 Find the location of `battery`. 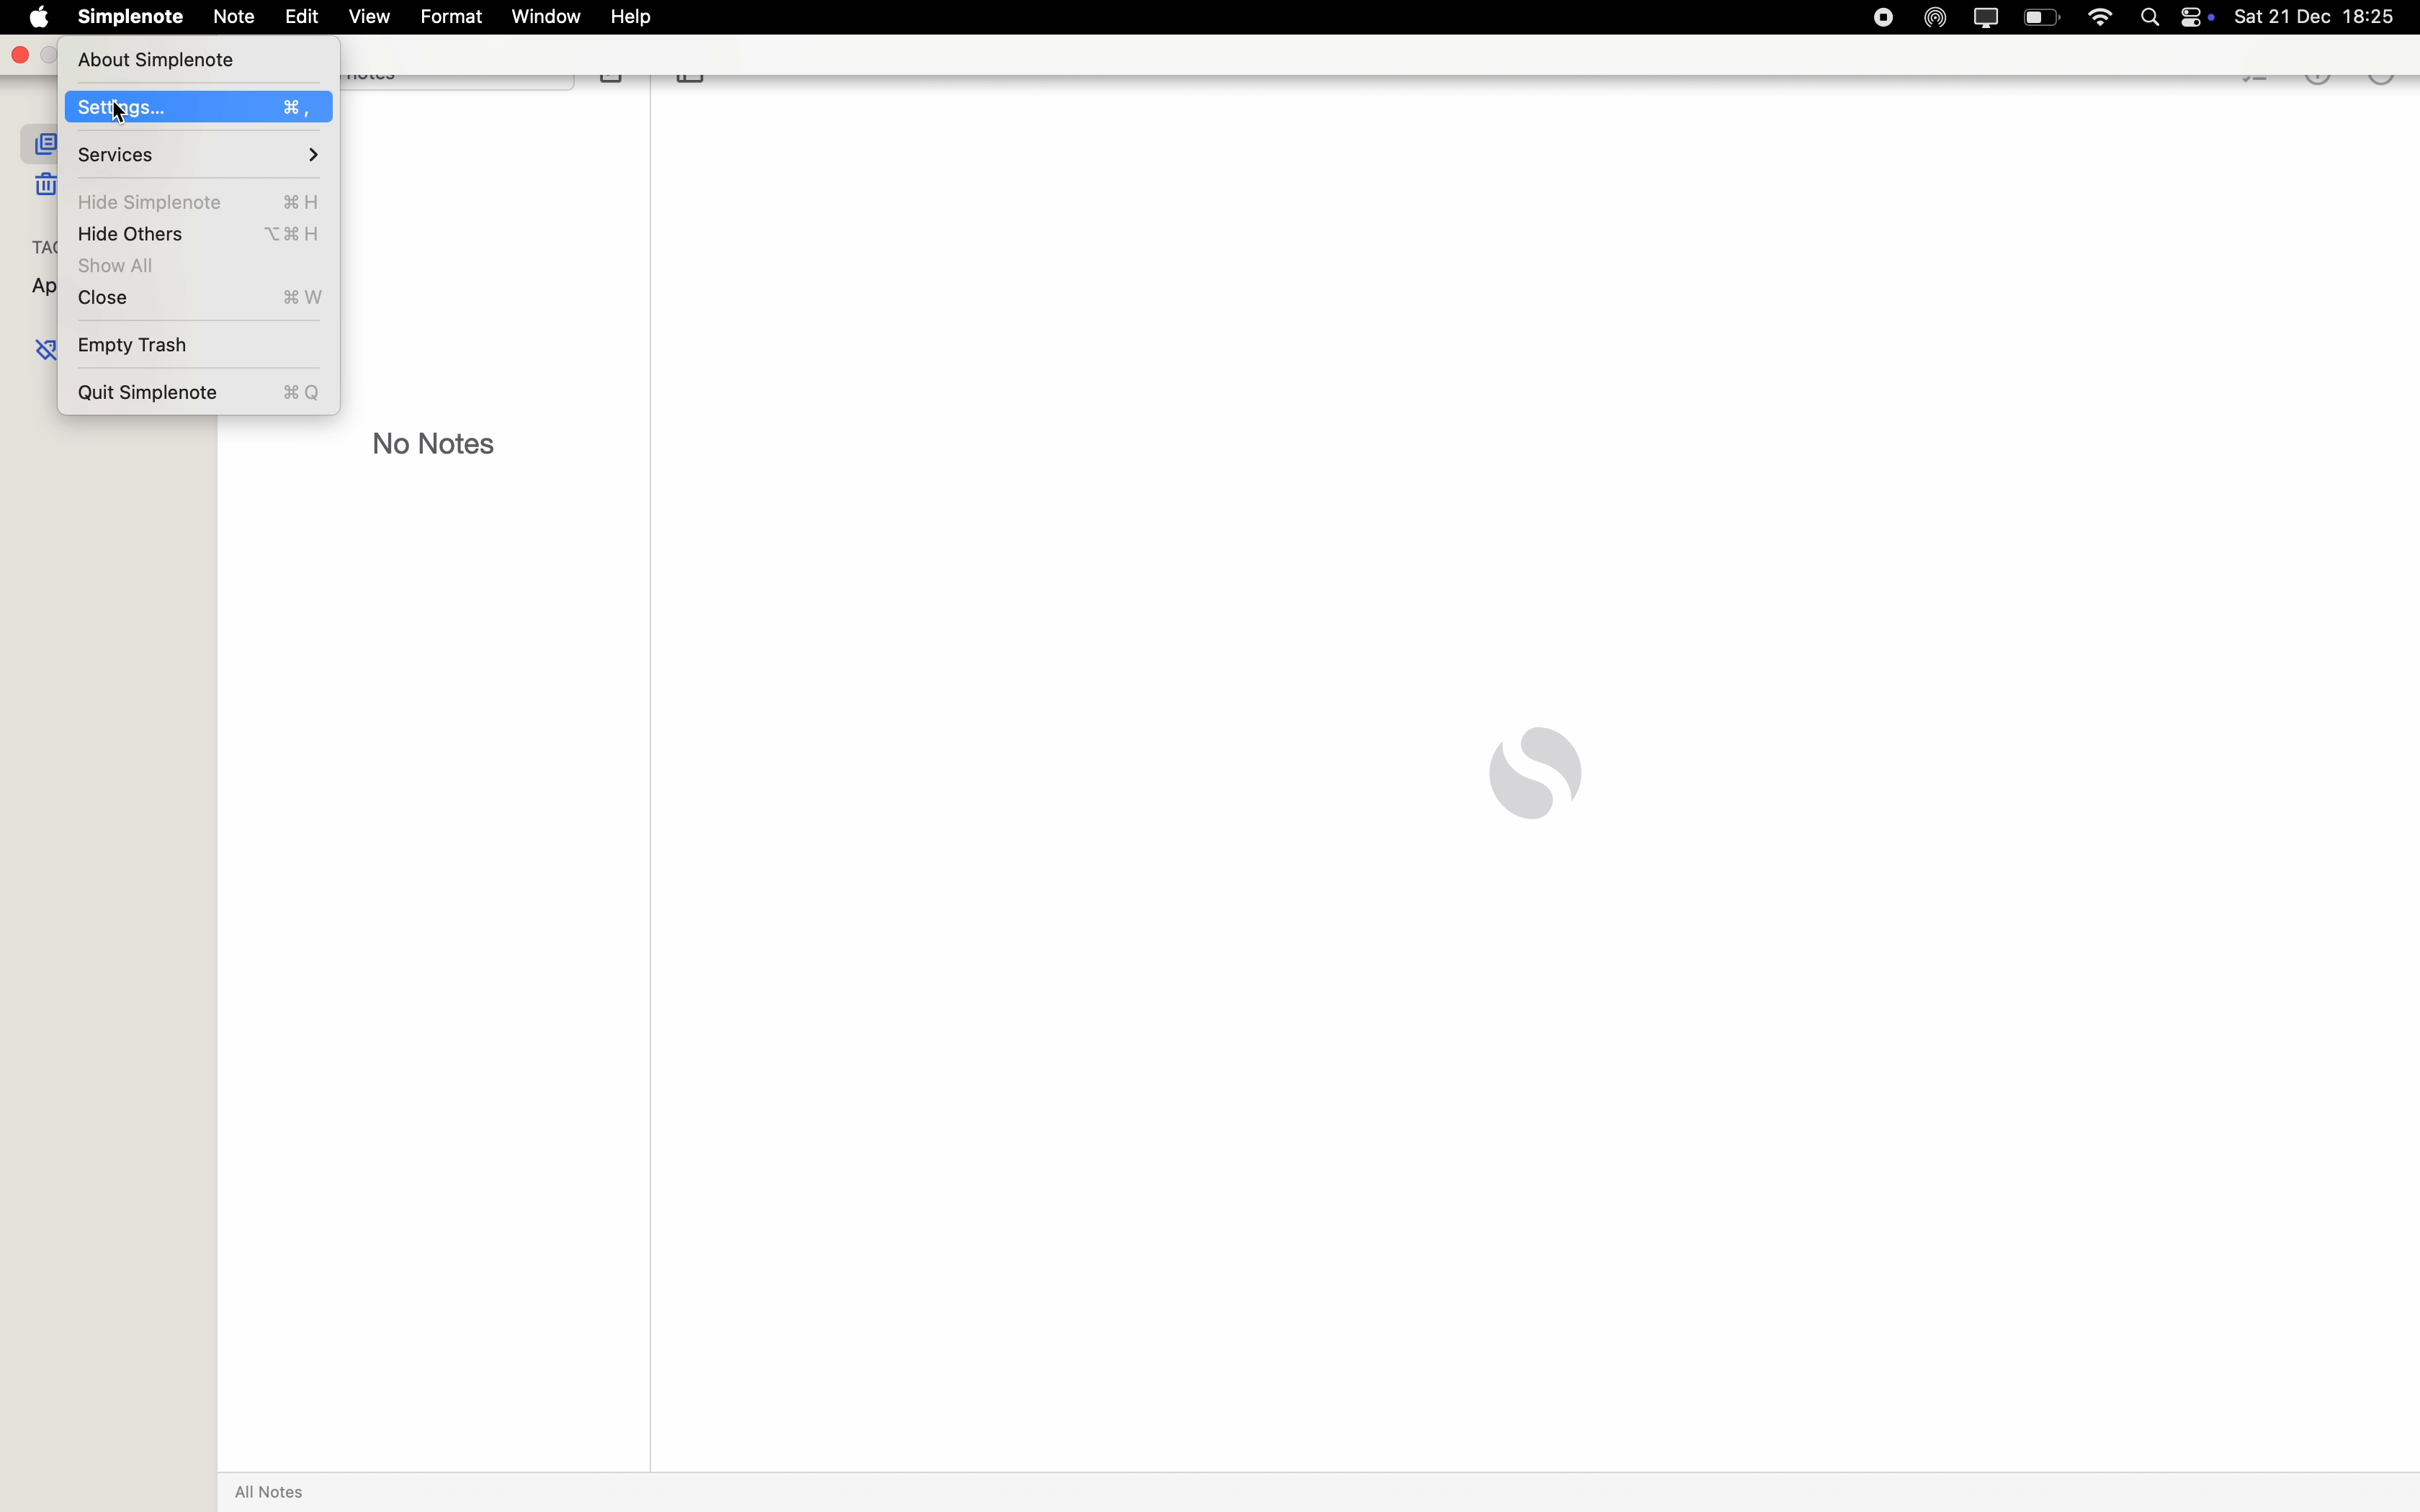

battery is located at coordinates (2037, 18).